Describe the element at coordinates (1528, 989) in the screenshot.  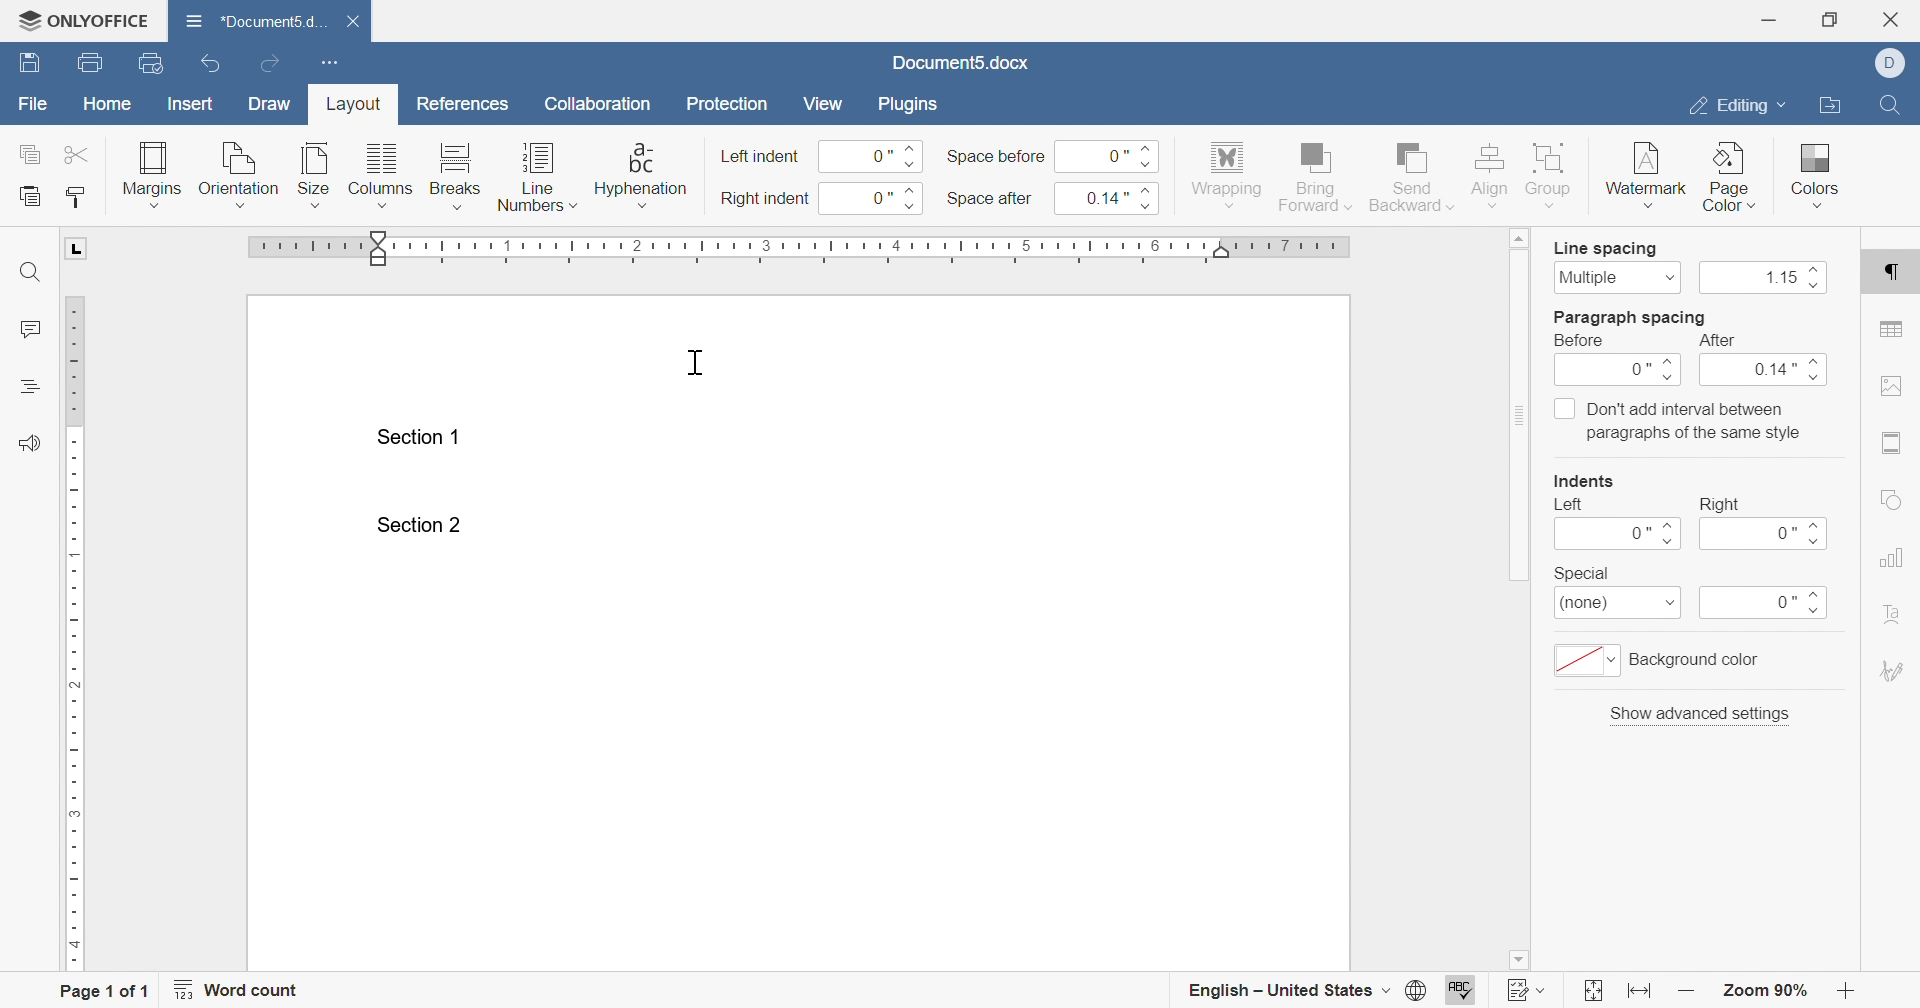
I see `track changes` at that location.